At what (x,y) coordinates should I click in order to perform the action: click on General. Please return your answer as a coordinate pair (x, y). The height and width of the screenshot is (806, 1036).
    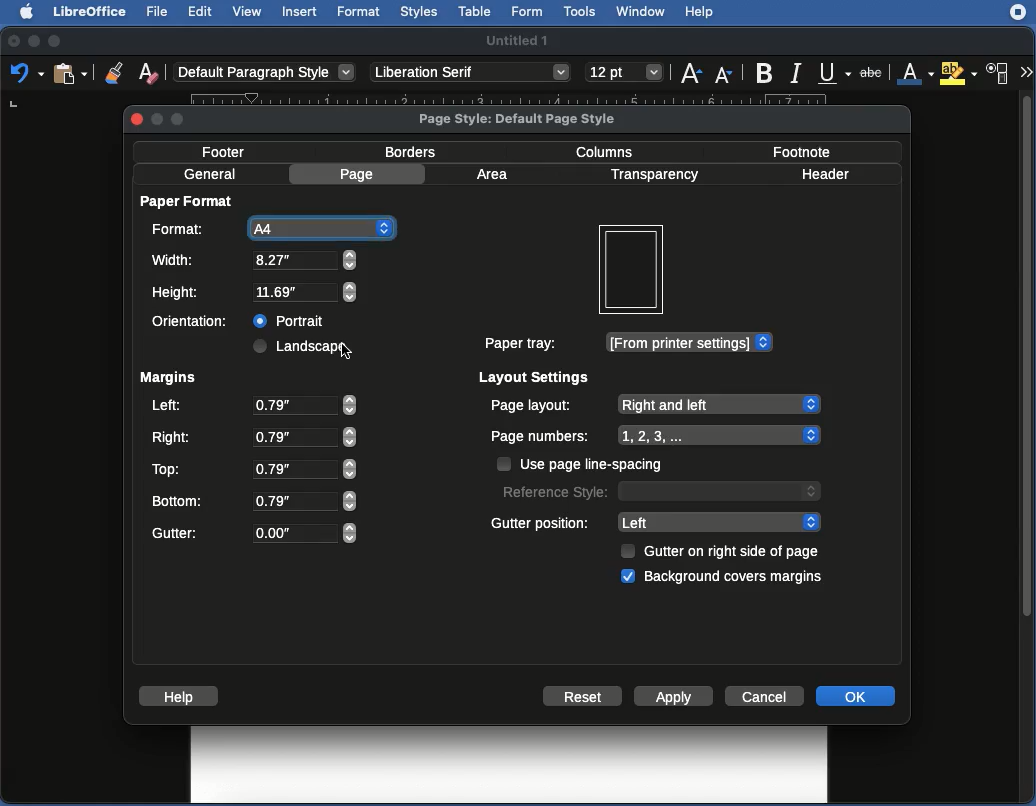
    Looking at the image, I should click on (212, 173).